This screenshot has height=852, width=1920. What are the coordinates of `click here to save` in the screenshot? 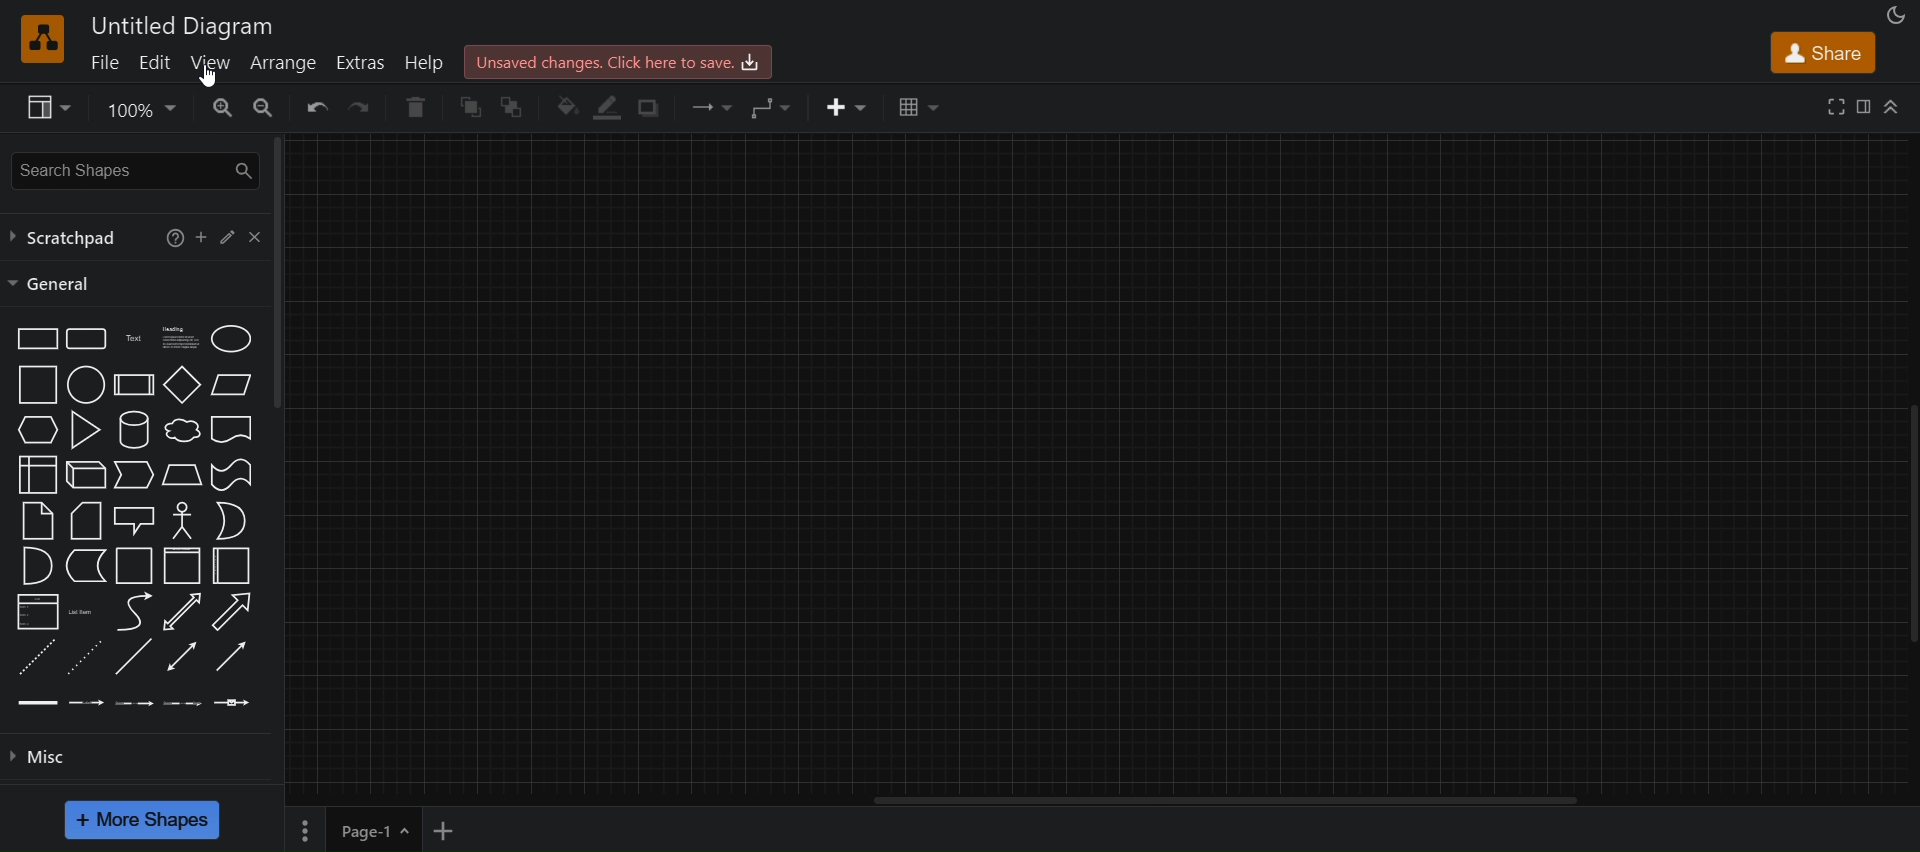 It's located at (614, 62).